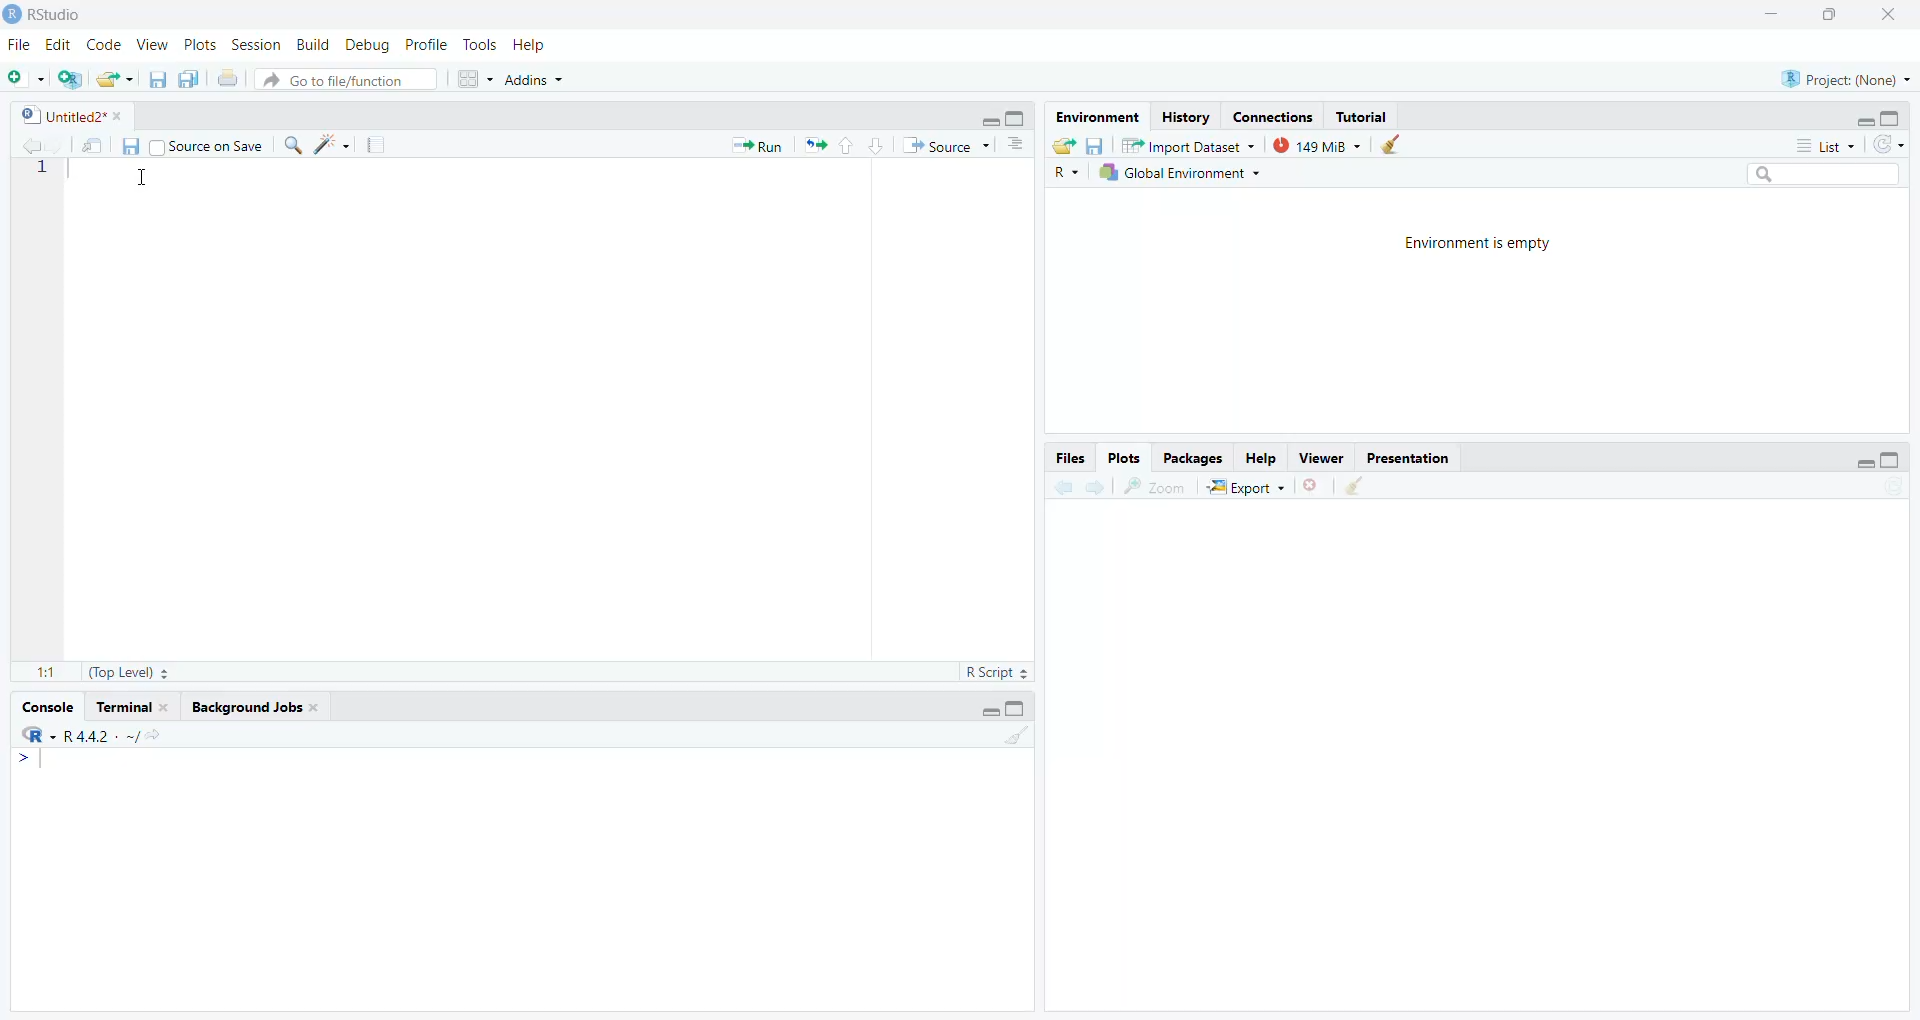 This screenshot has width=1920, height=1020. Describe the element at coordinates (989, 120) in the screenshot. I see `Minimize` at that location.